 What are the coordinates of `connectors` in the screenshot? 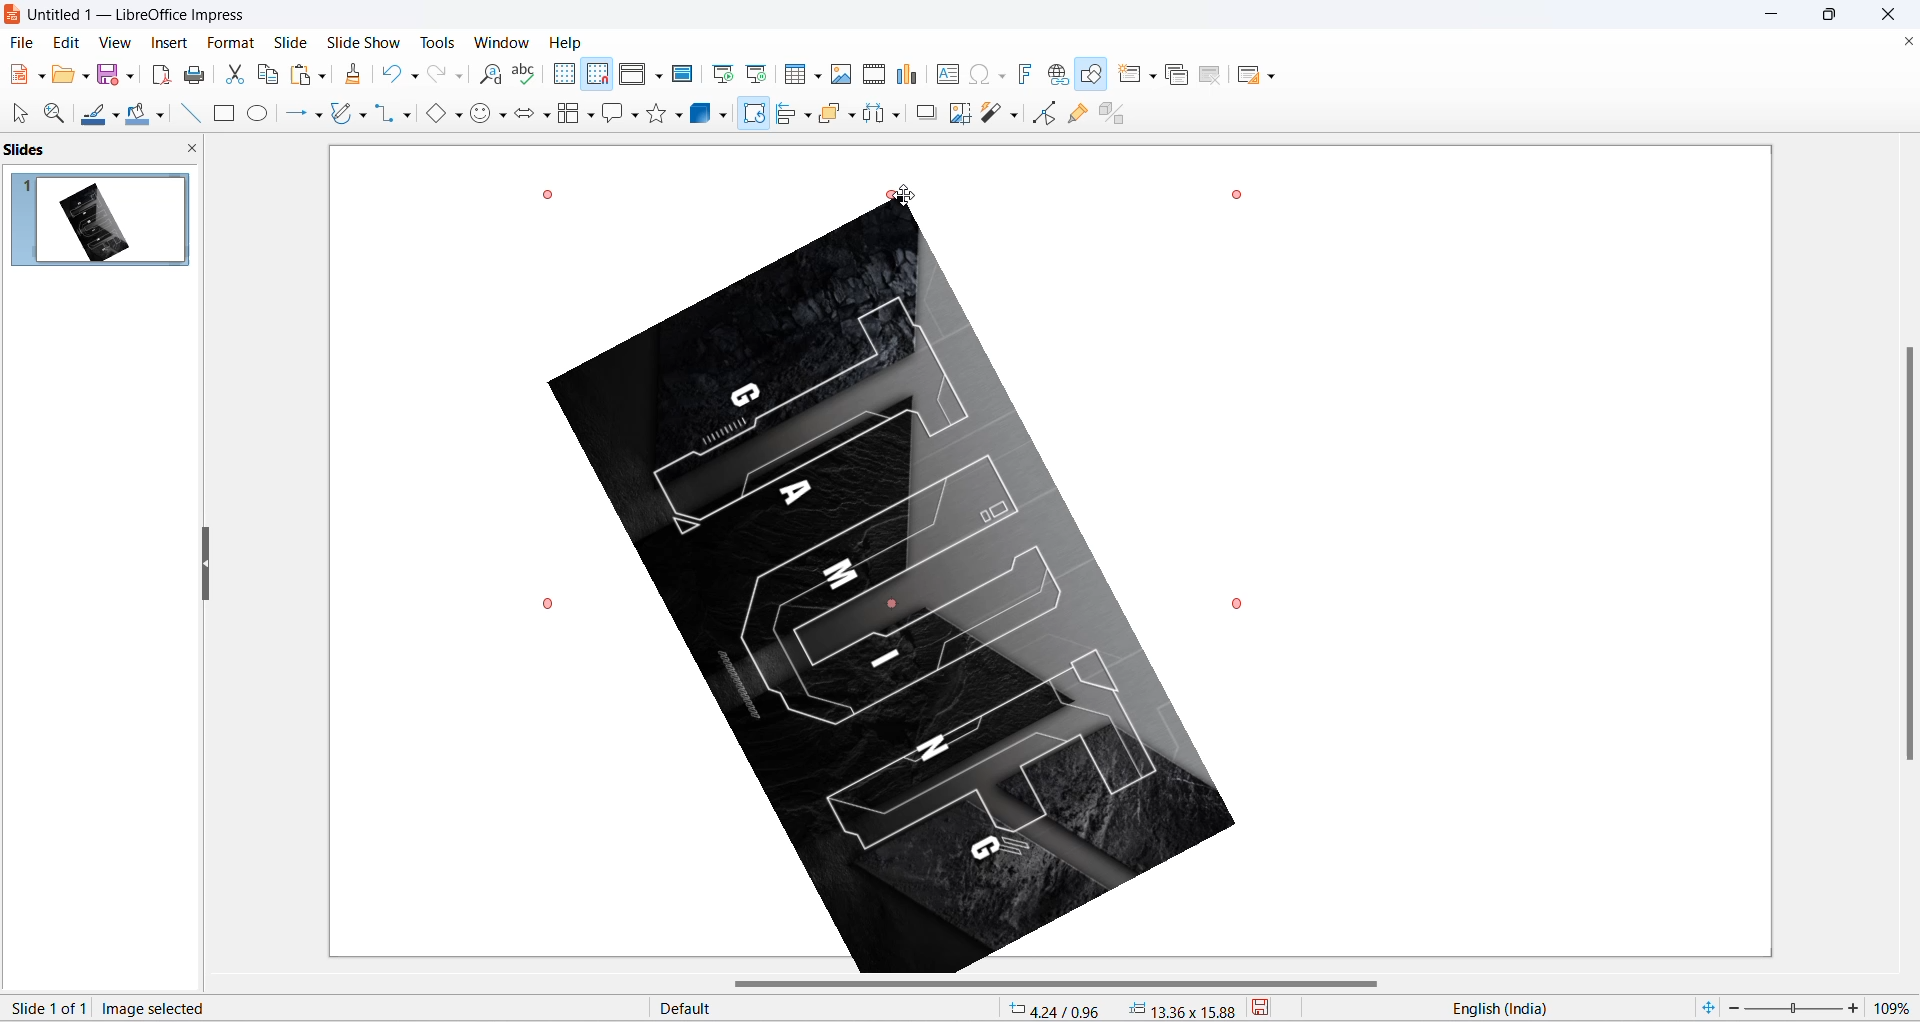 It's located at (385, 114).